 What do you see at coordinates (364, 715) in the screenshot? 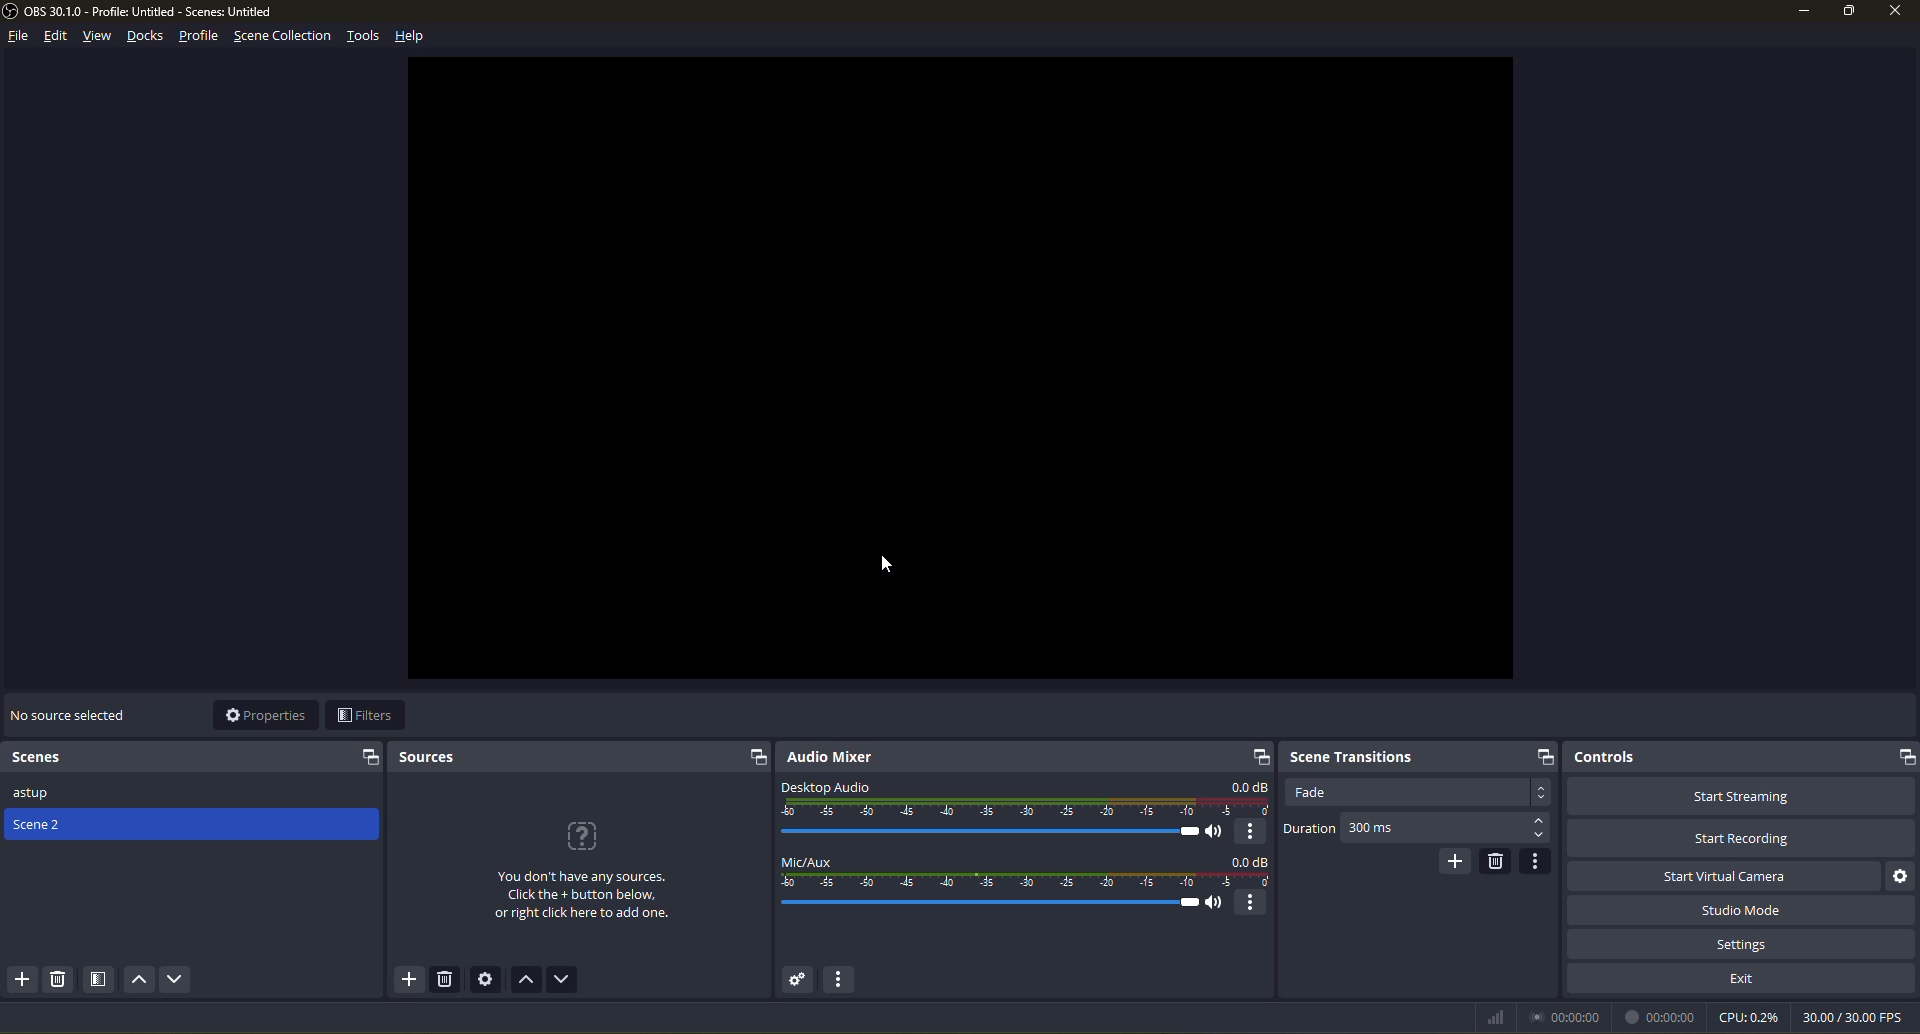
I see `filters` at bounding box center [364, 715].